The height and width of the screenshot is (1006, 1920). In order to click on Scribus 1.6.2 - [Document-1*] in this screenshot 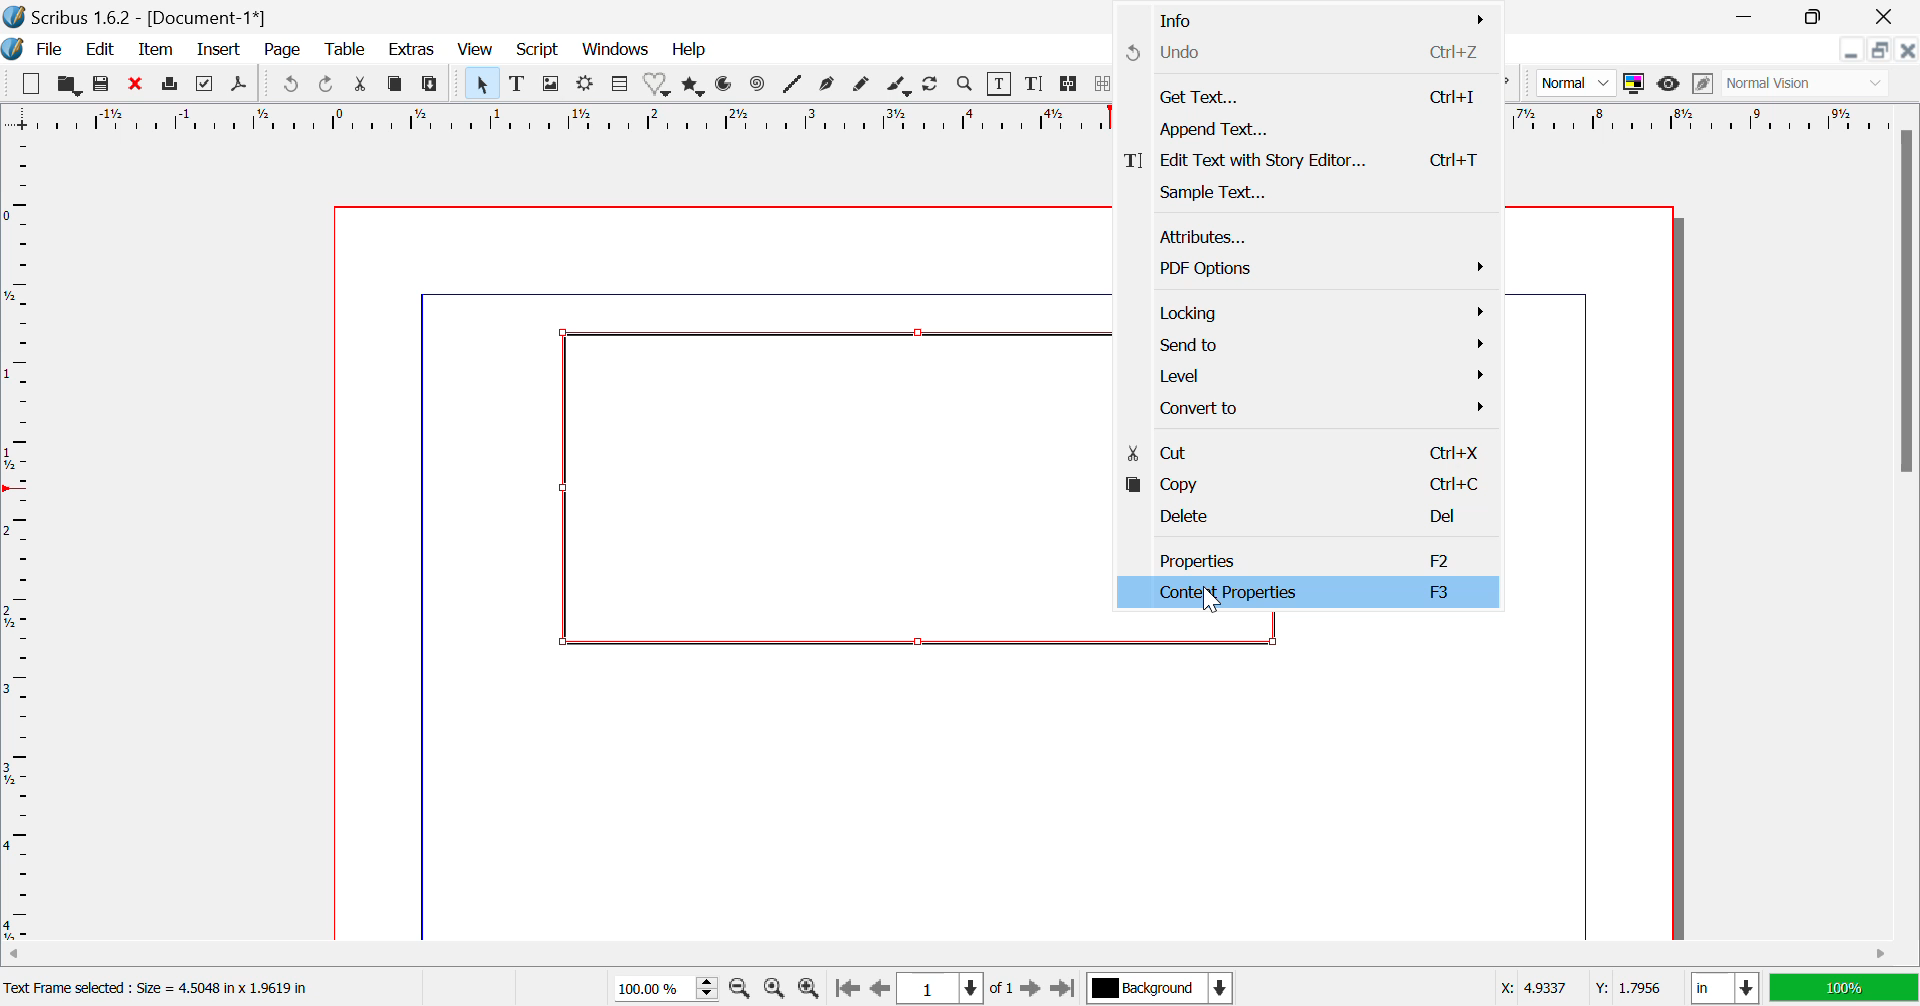, I will do `click(154, 17)`.